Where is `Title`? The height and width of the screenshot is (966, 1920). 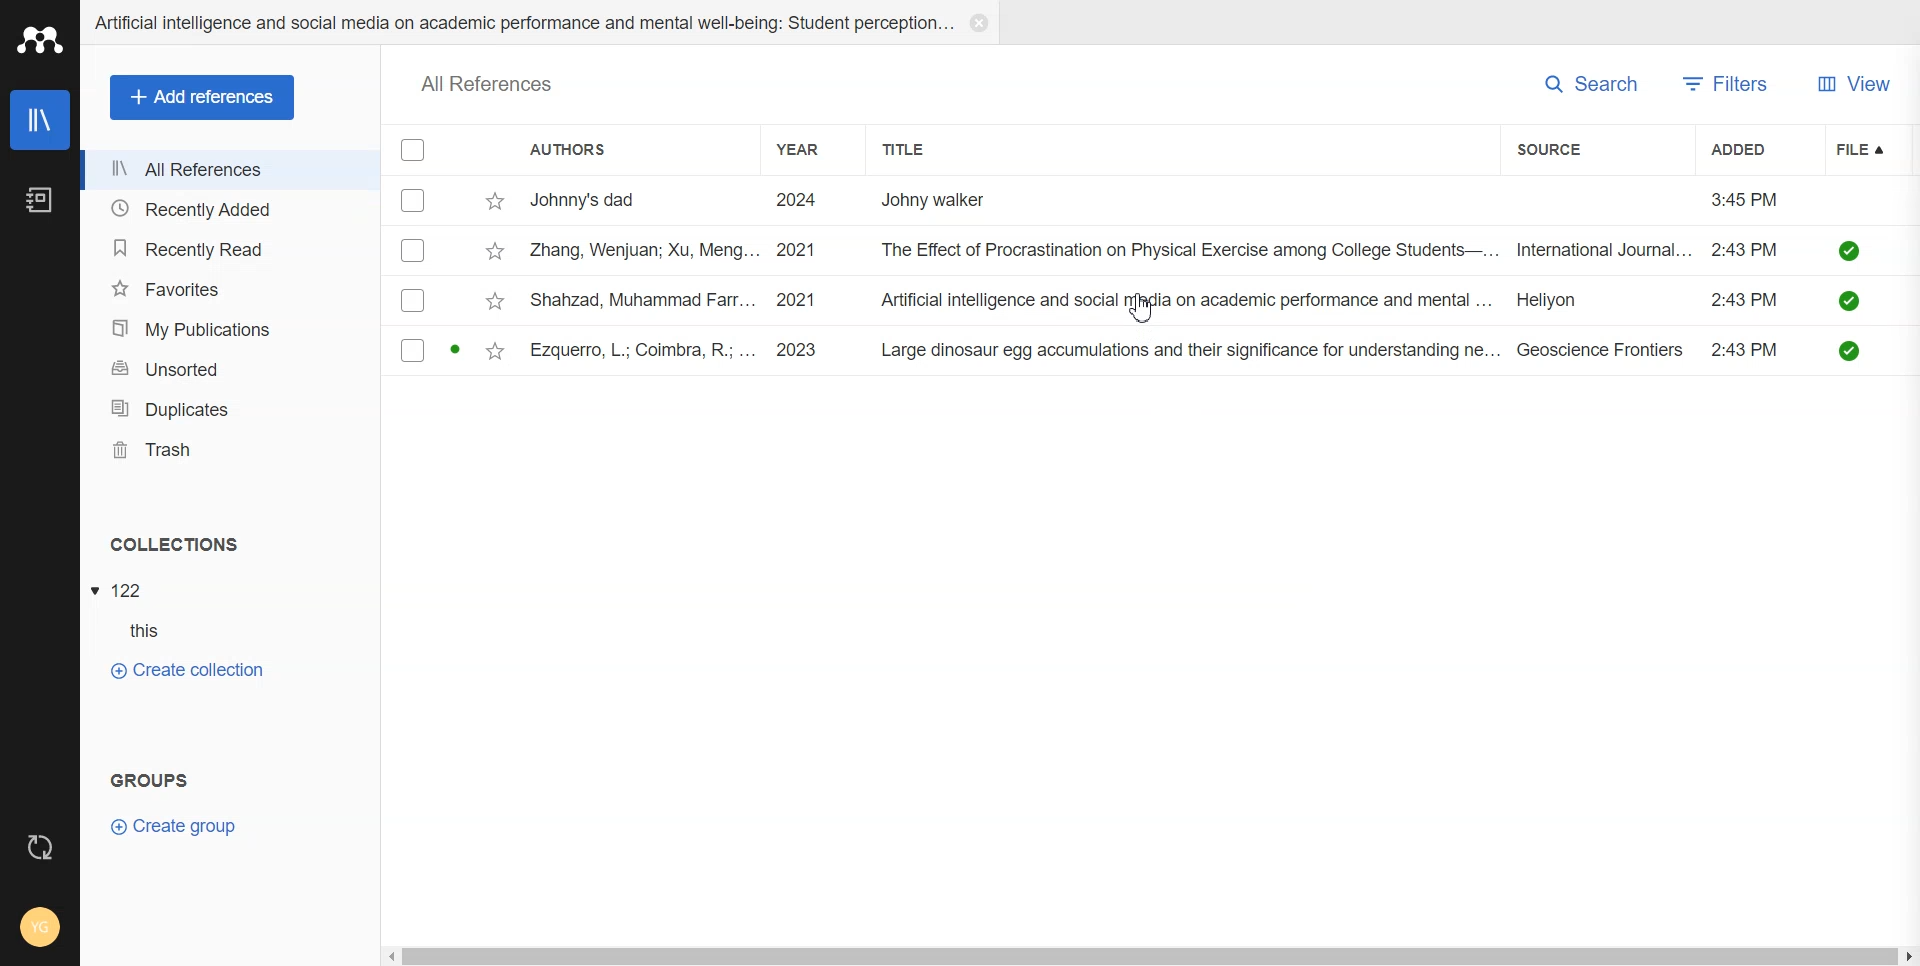 Title is located at coordinates (945, 149).